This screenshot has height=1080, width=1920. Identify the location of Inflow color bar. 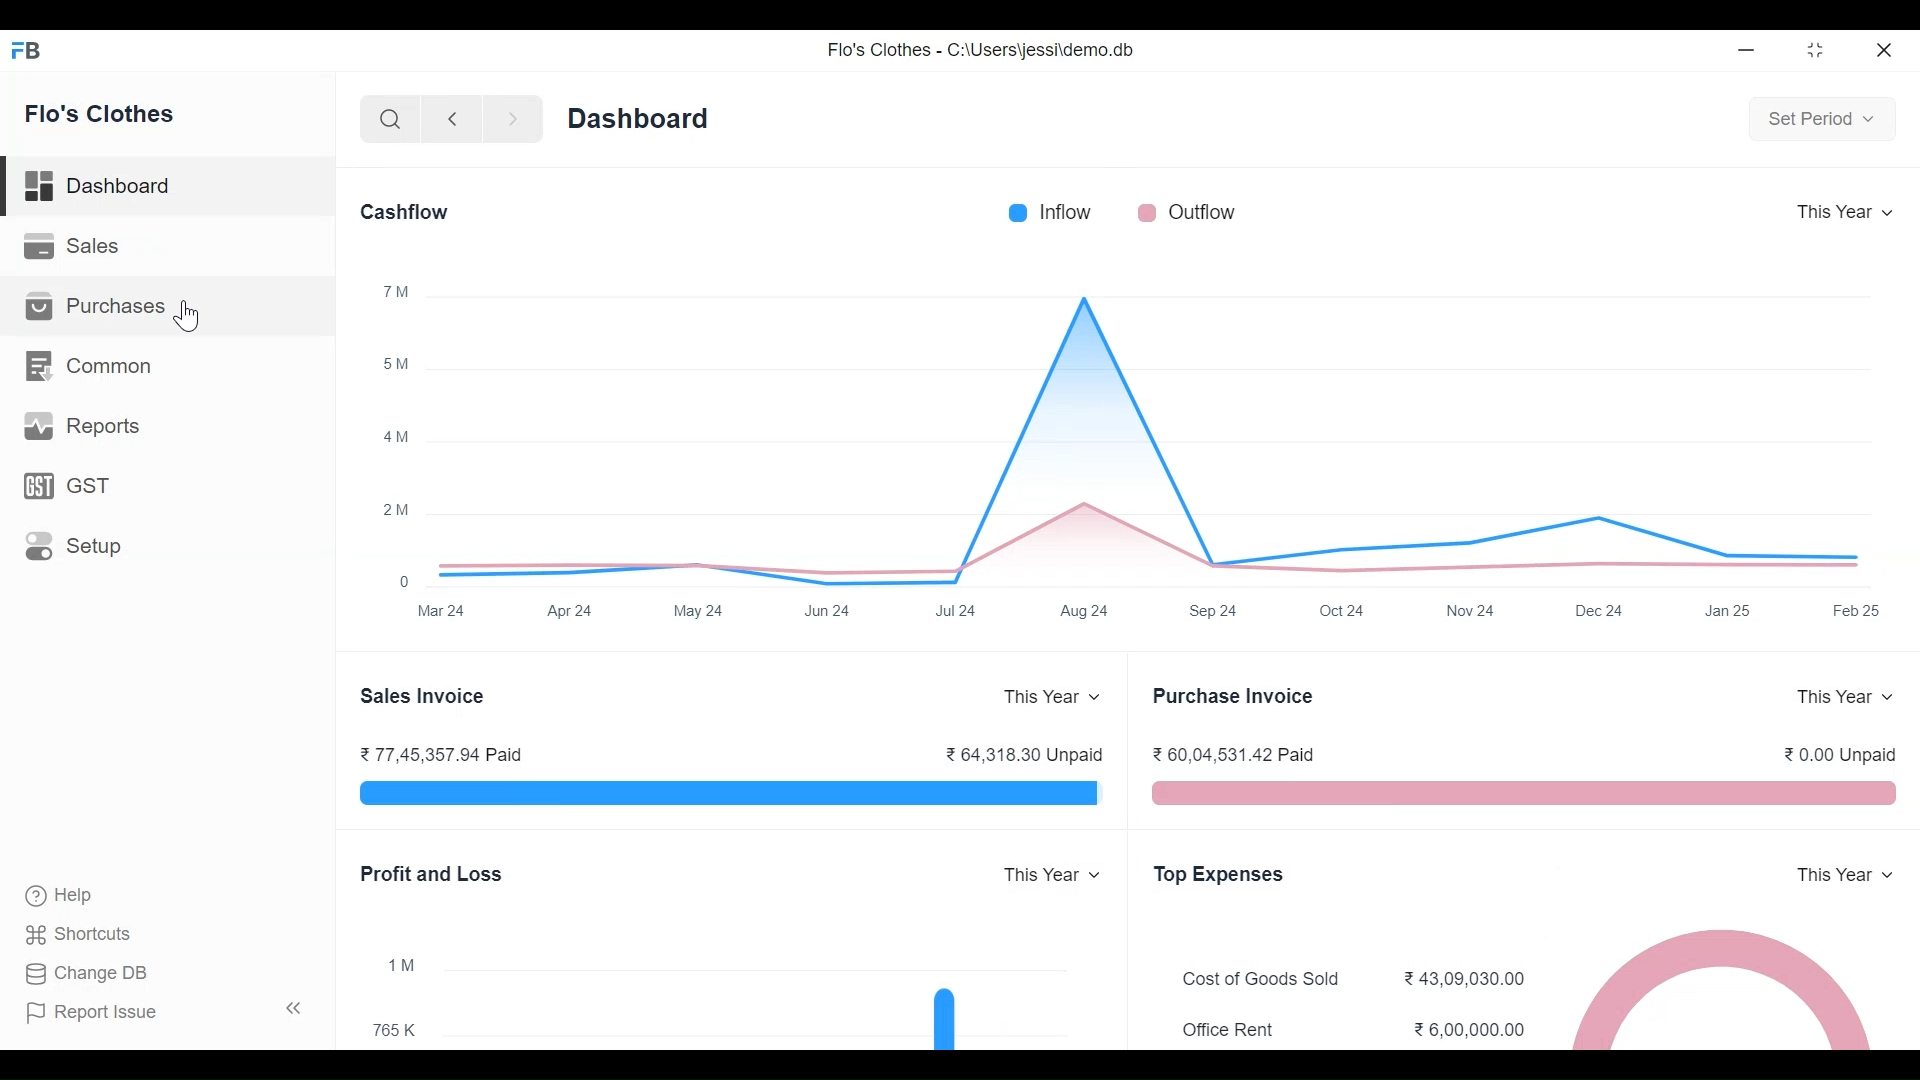
(1017, 213).